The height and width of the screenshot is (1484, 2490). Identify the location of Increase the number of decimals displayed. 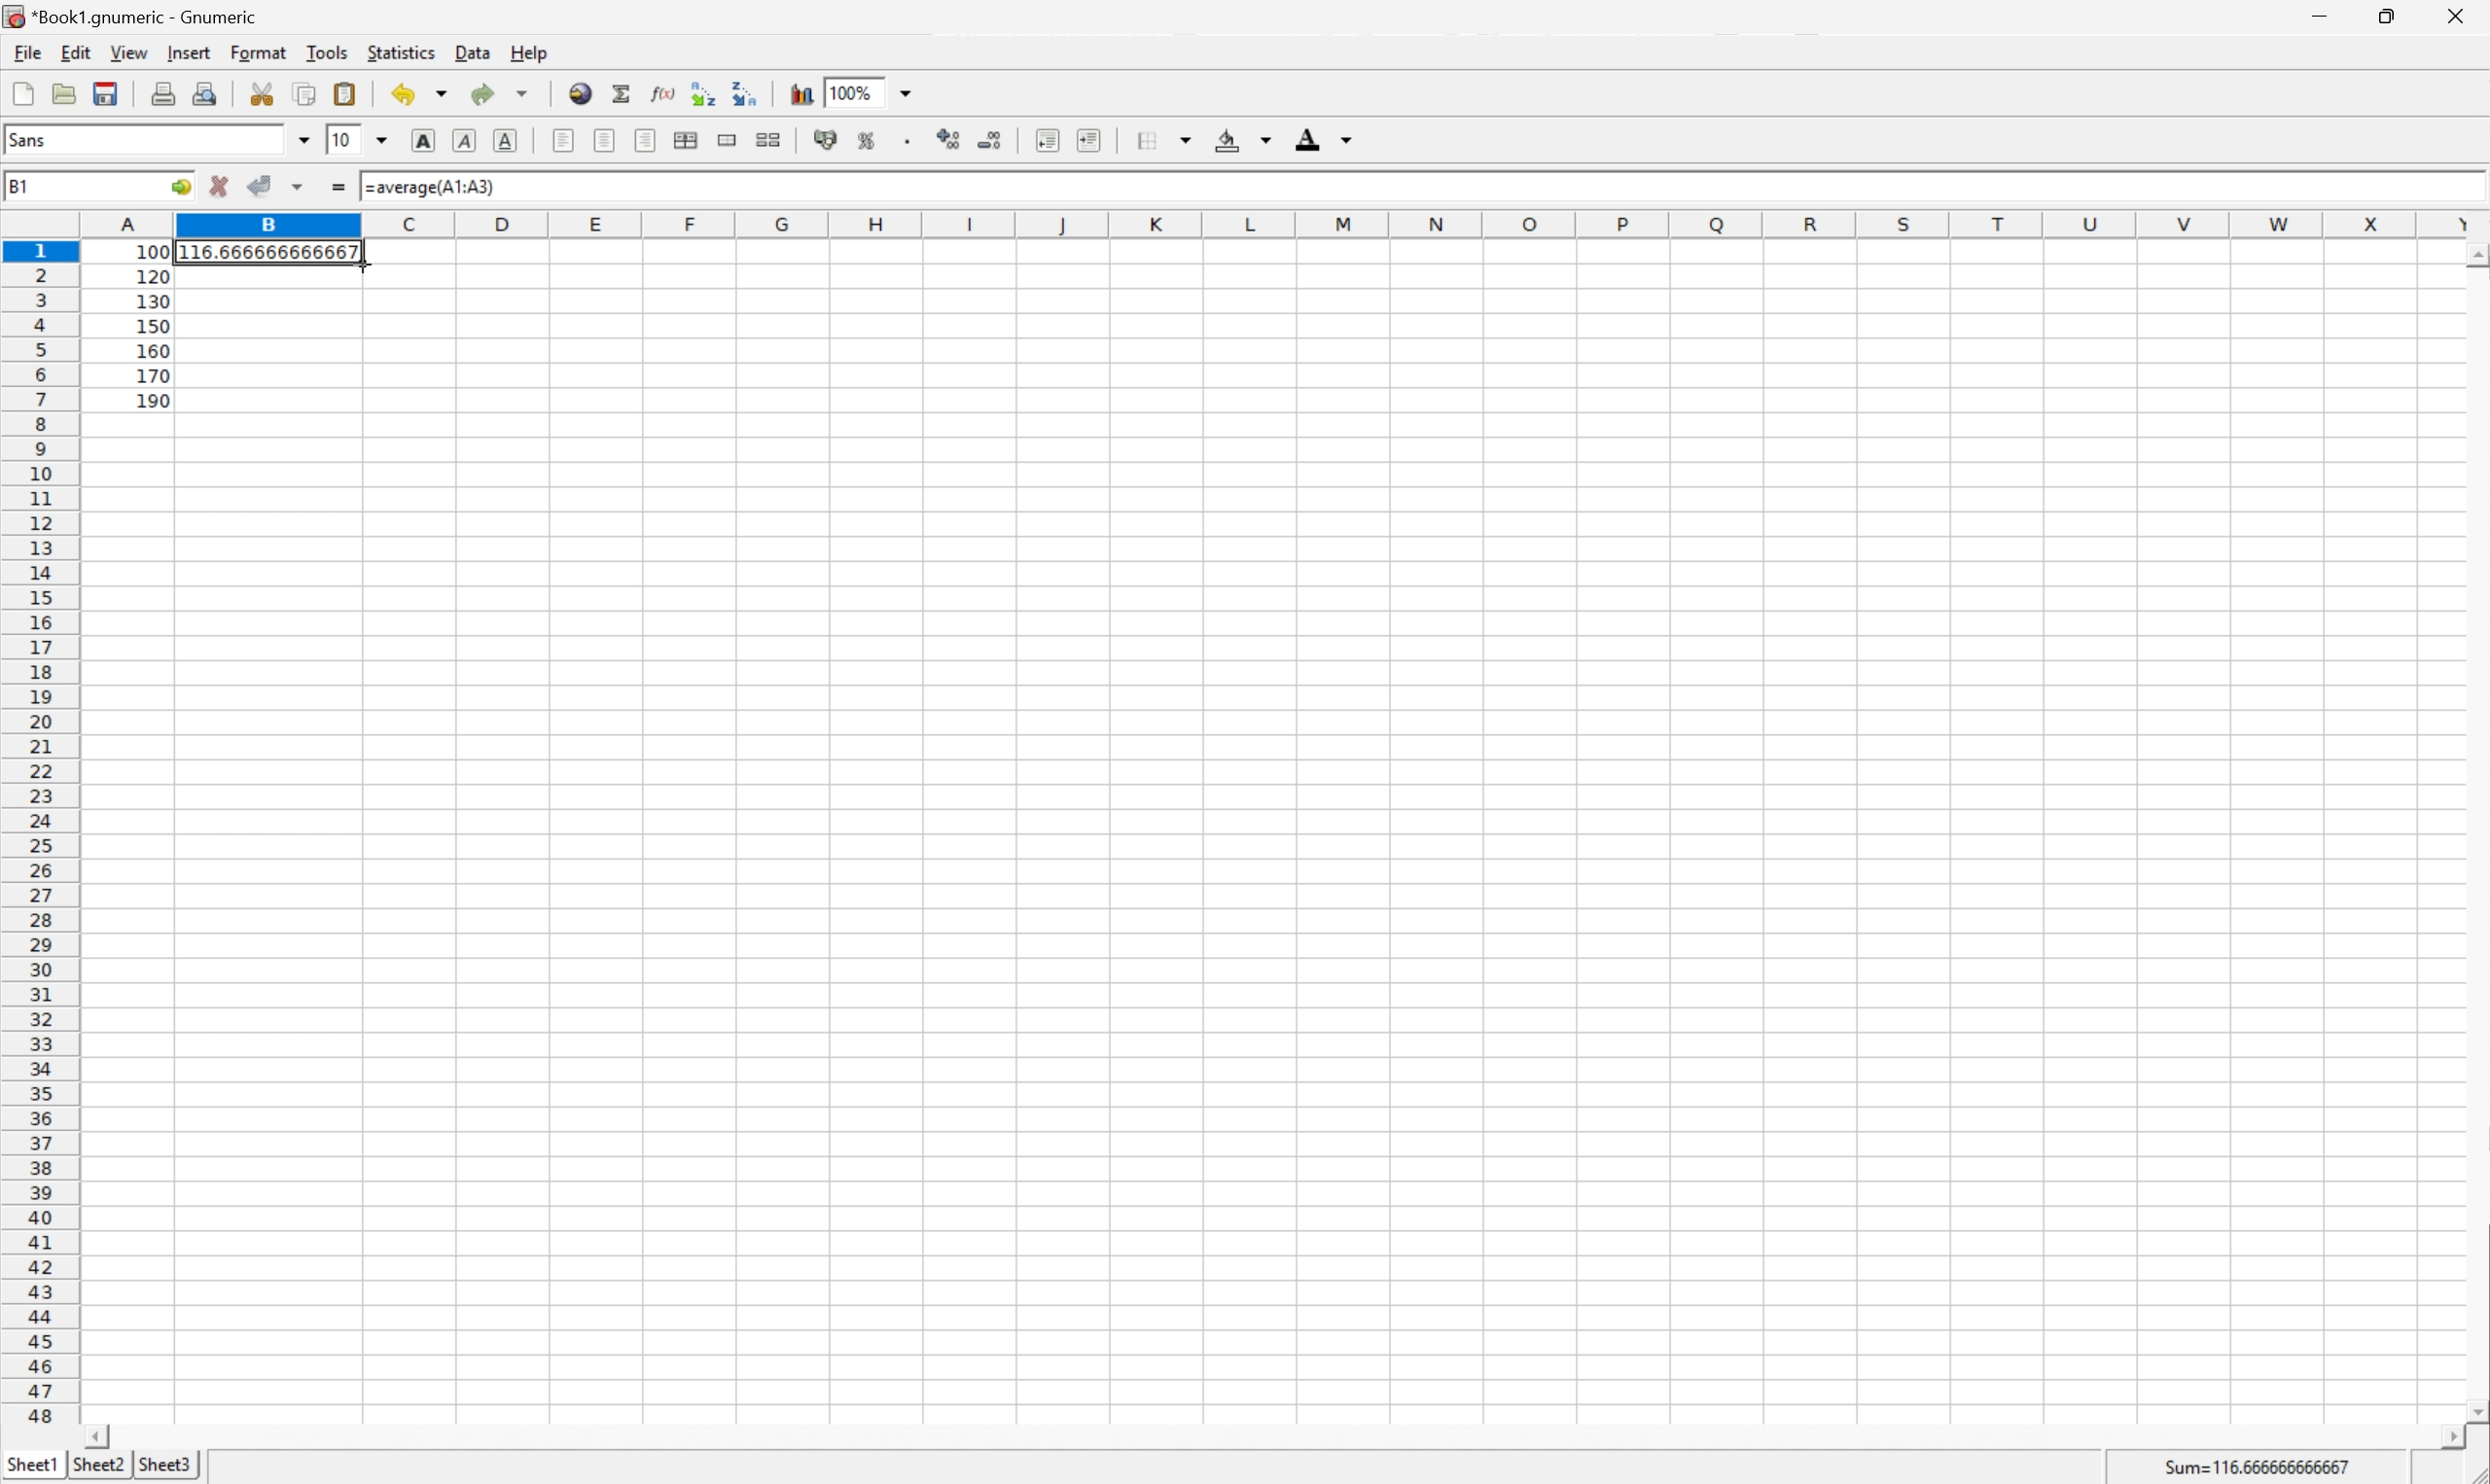
(951, 139).